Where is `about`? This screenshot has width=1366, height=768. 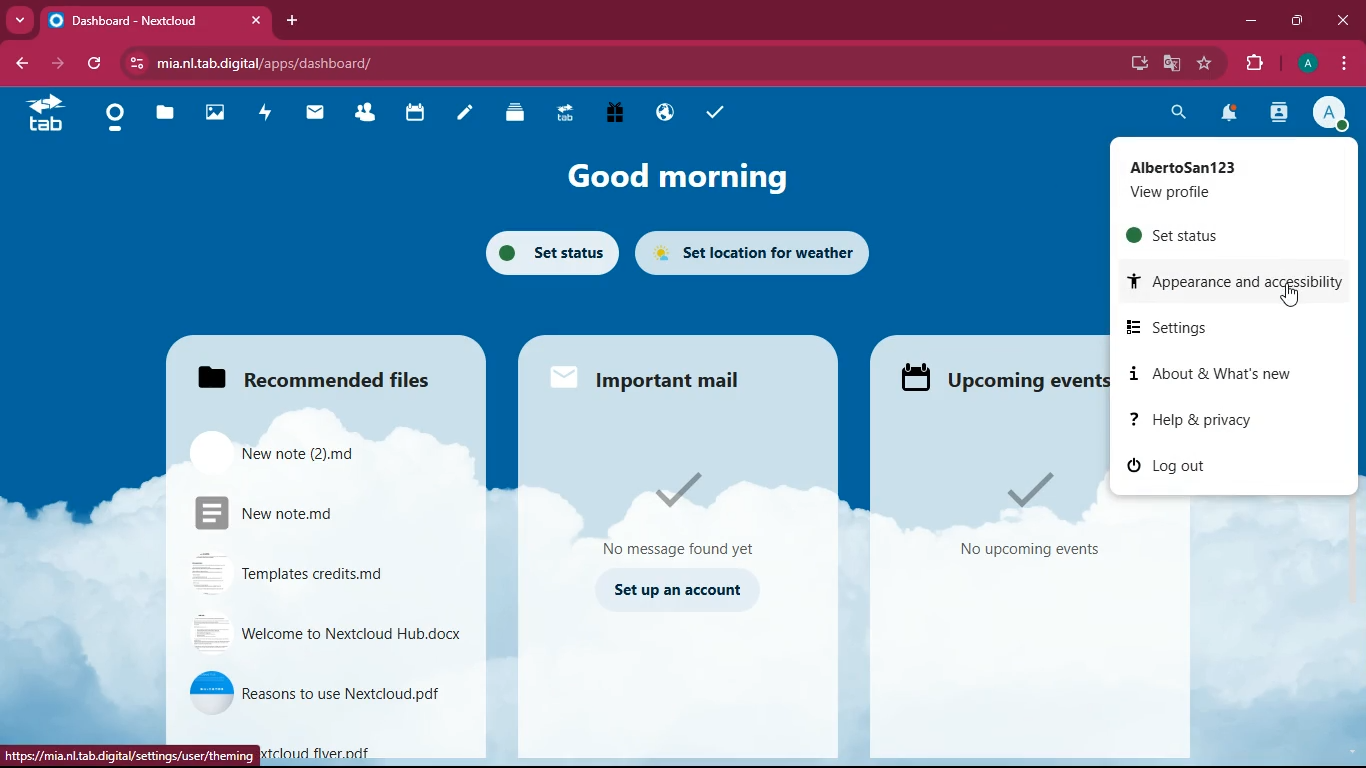 about is located at coordinates (1229, 376).